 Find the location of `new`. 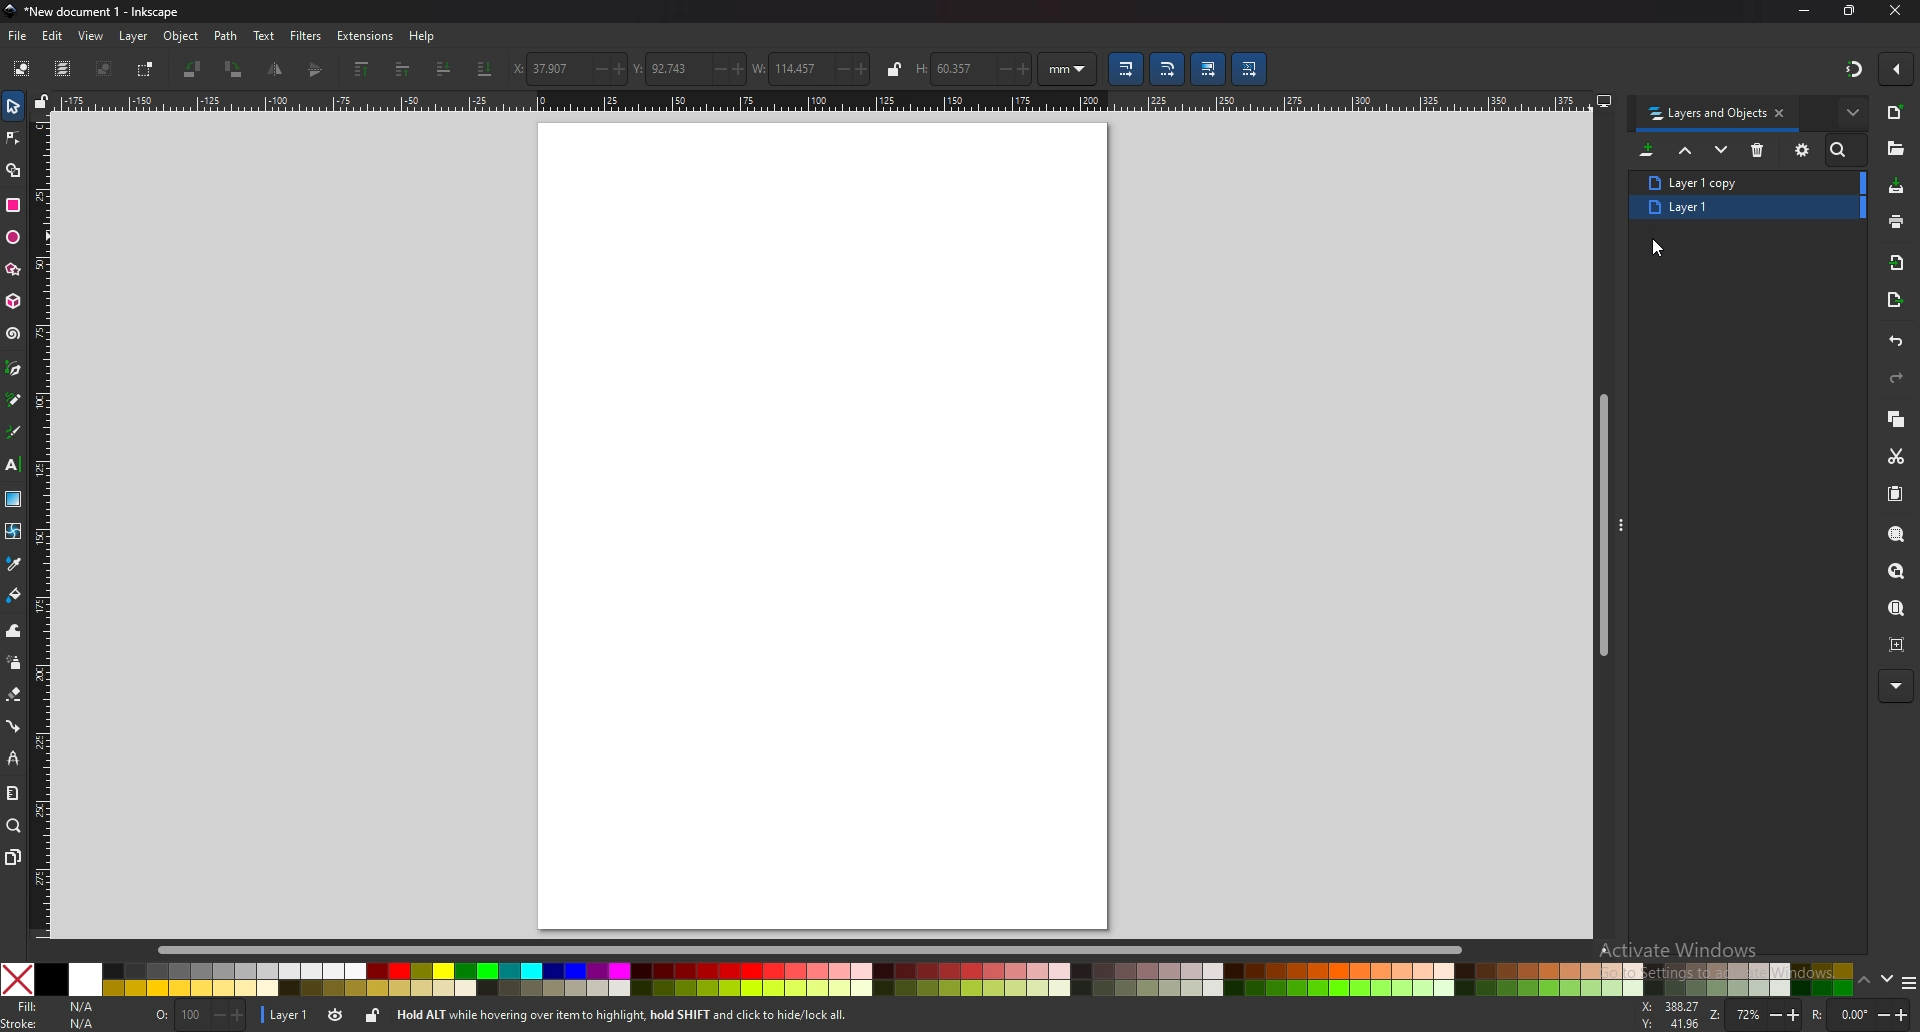

new is located at coordinates (1896, 112).